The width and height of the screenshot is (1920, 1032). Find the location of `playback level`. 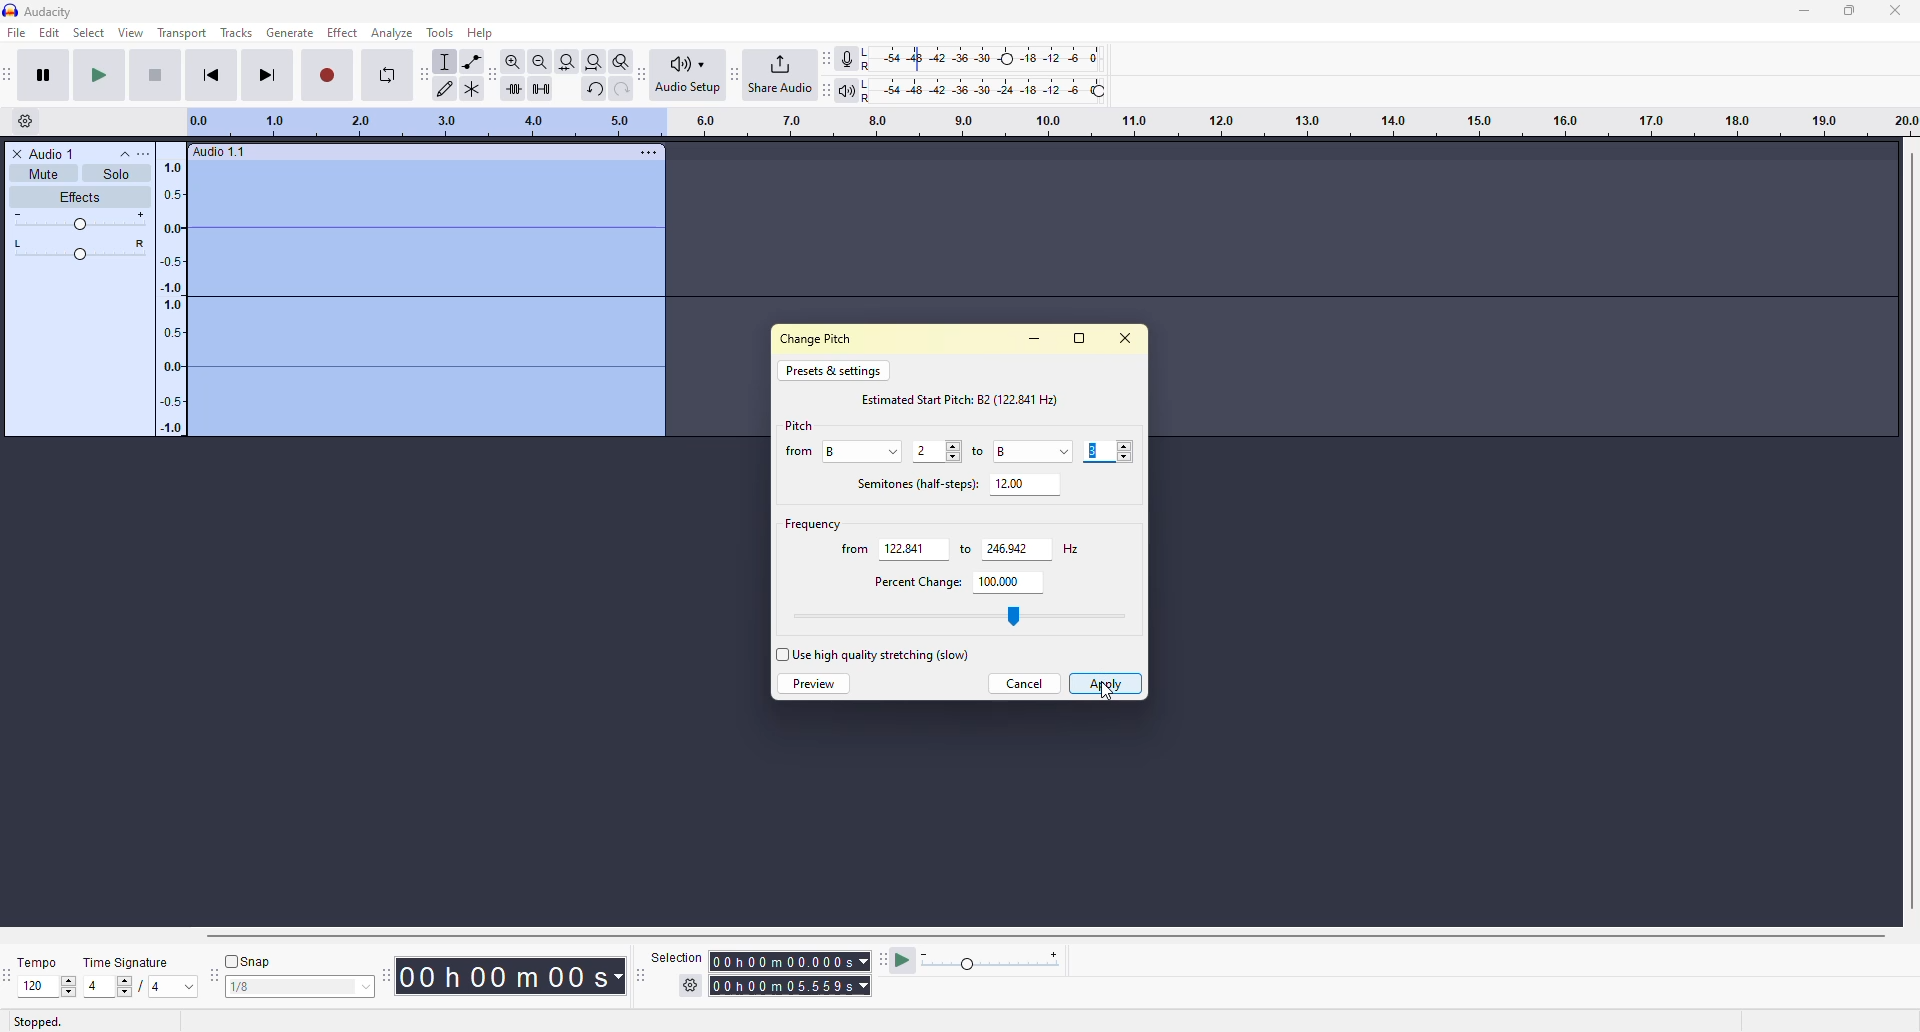

playback level is located at coordinates (982, 88).